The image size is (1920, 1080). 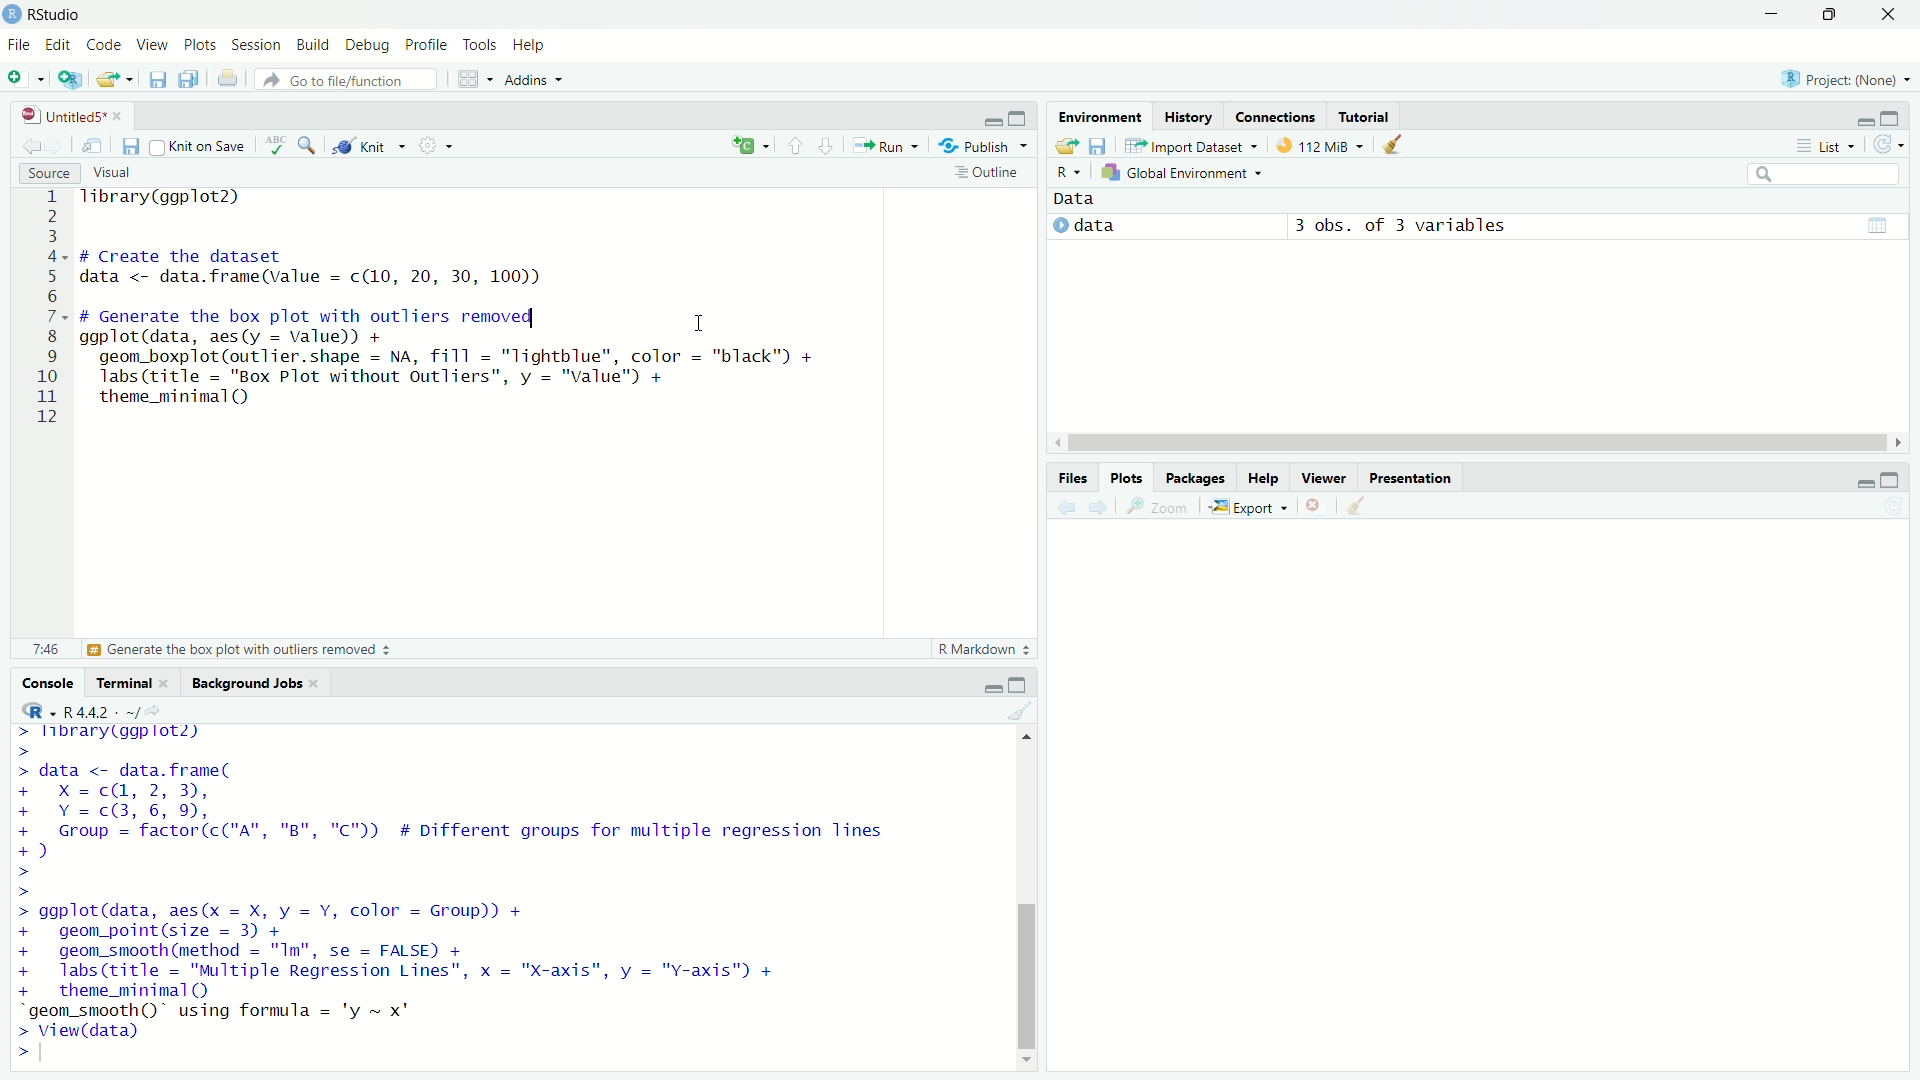 What do you see at coordinates (794, 144) in the screenshot?
I see `upward` at bounding box center [794, 144].